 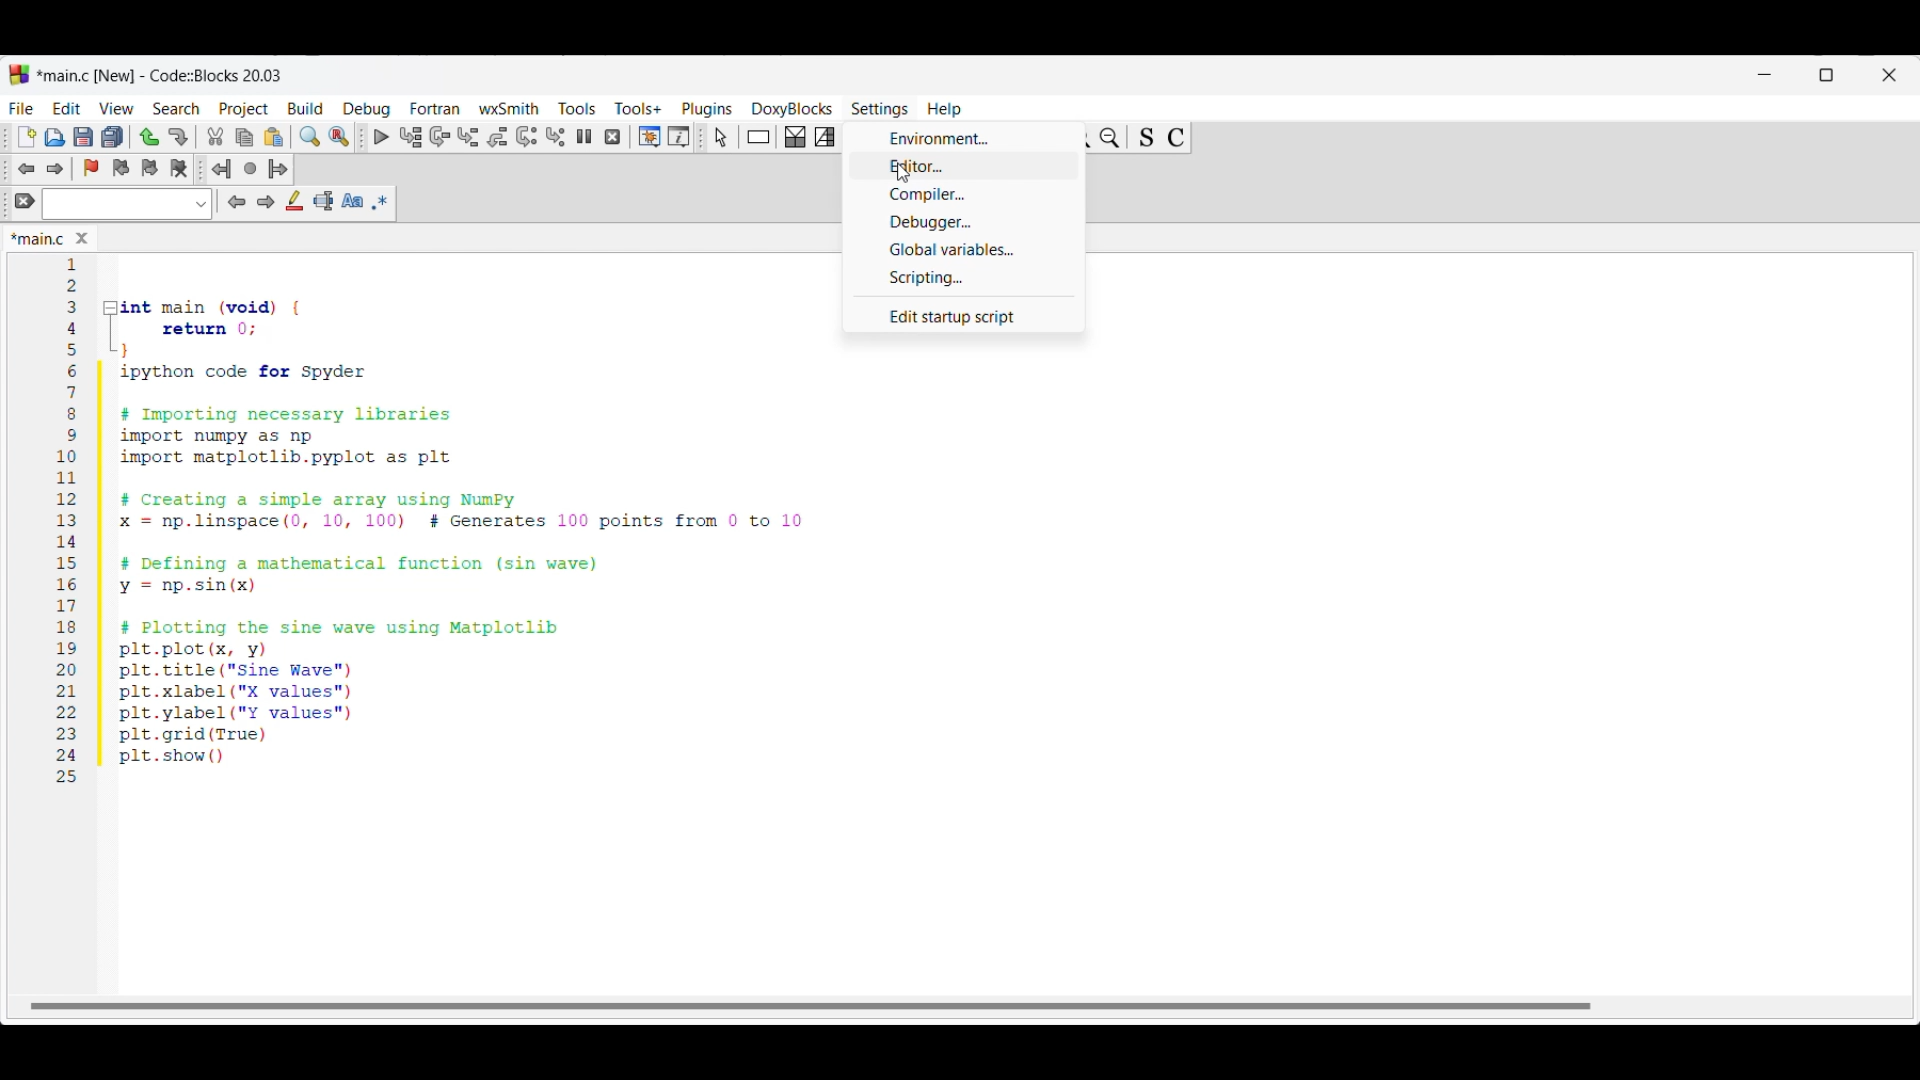 I want to click on Use regex, so click(x=380, y=202).